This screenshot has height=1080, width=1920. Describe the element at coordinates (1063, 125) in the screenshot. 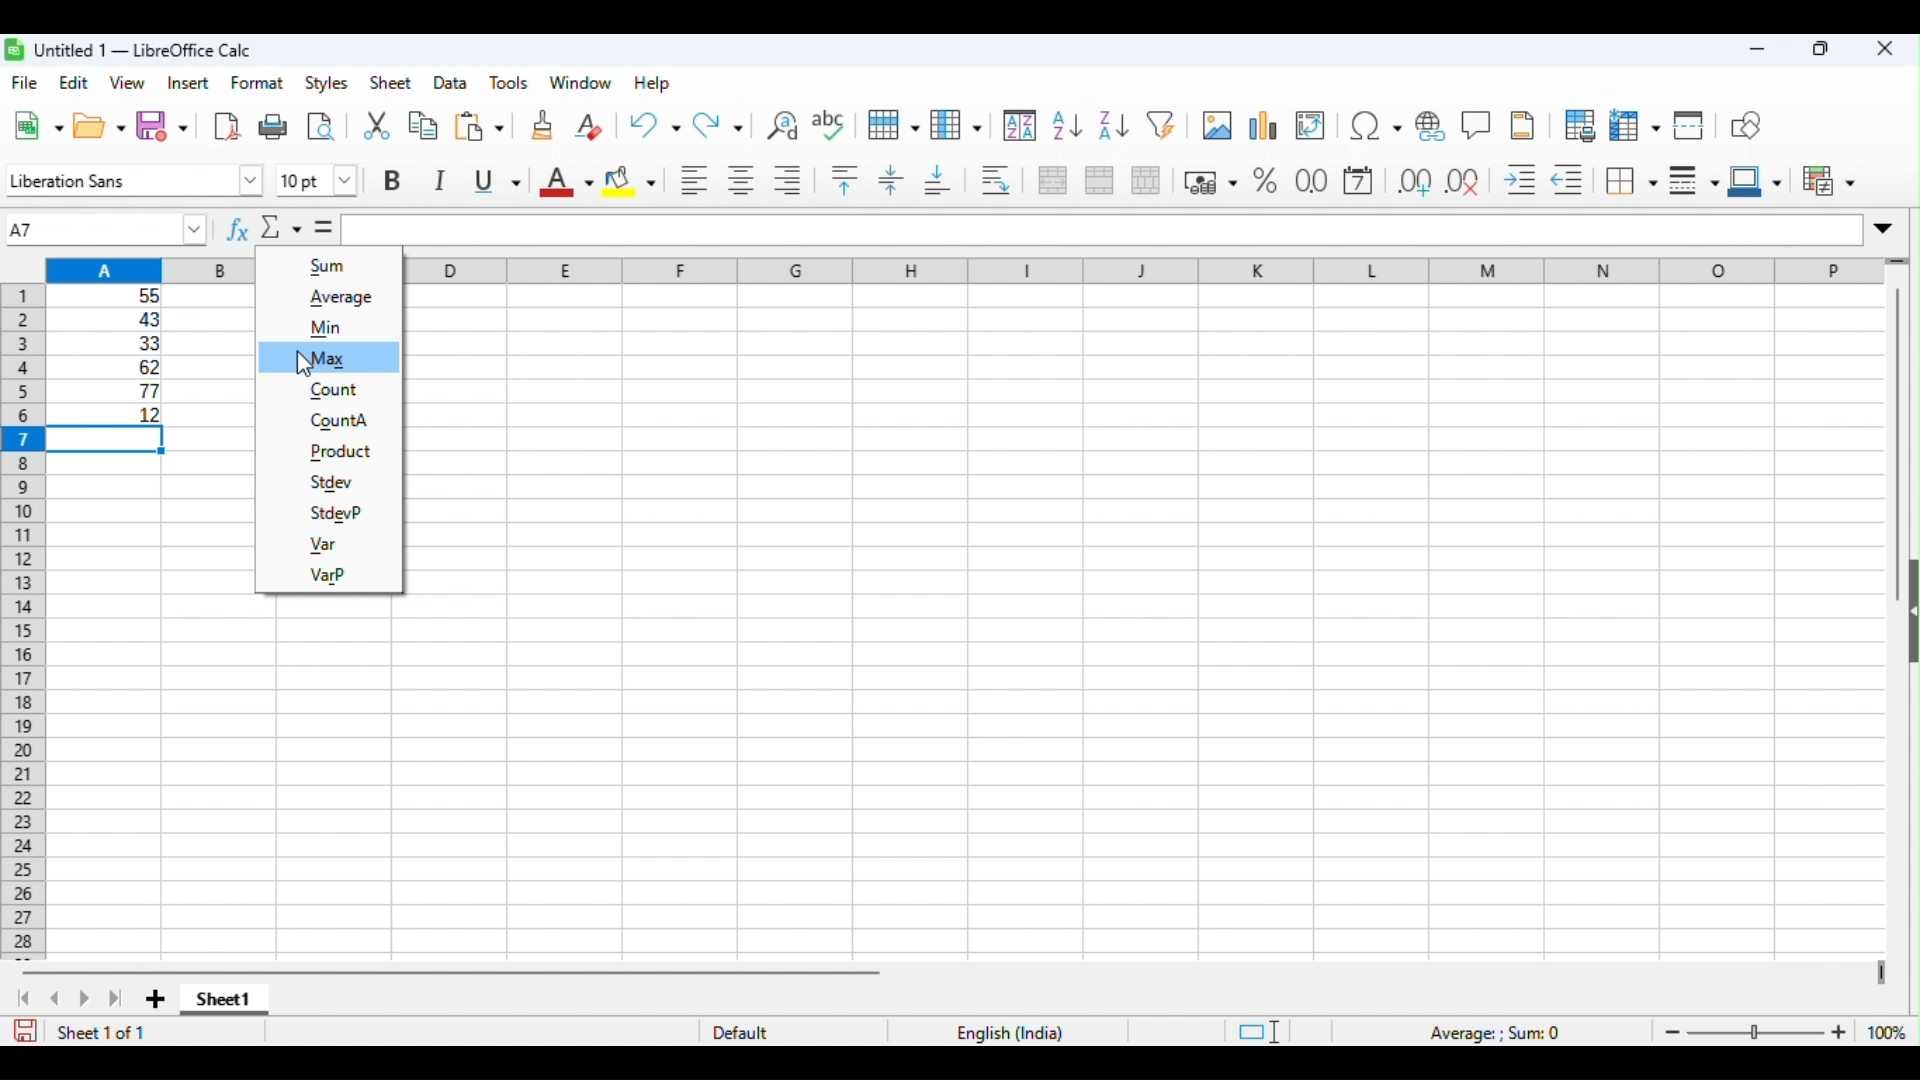

I see `sort ascending` at that location.